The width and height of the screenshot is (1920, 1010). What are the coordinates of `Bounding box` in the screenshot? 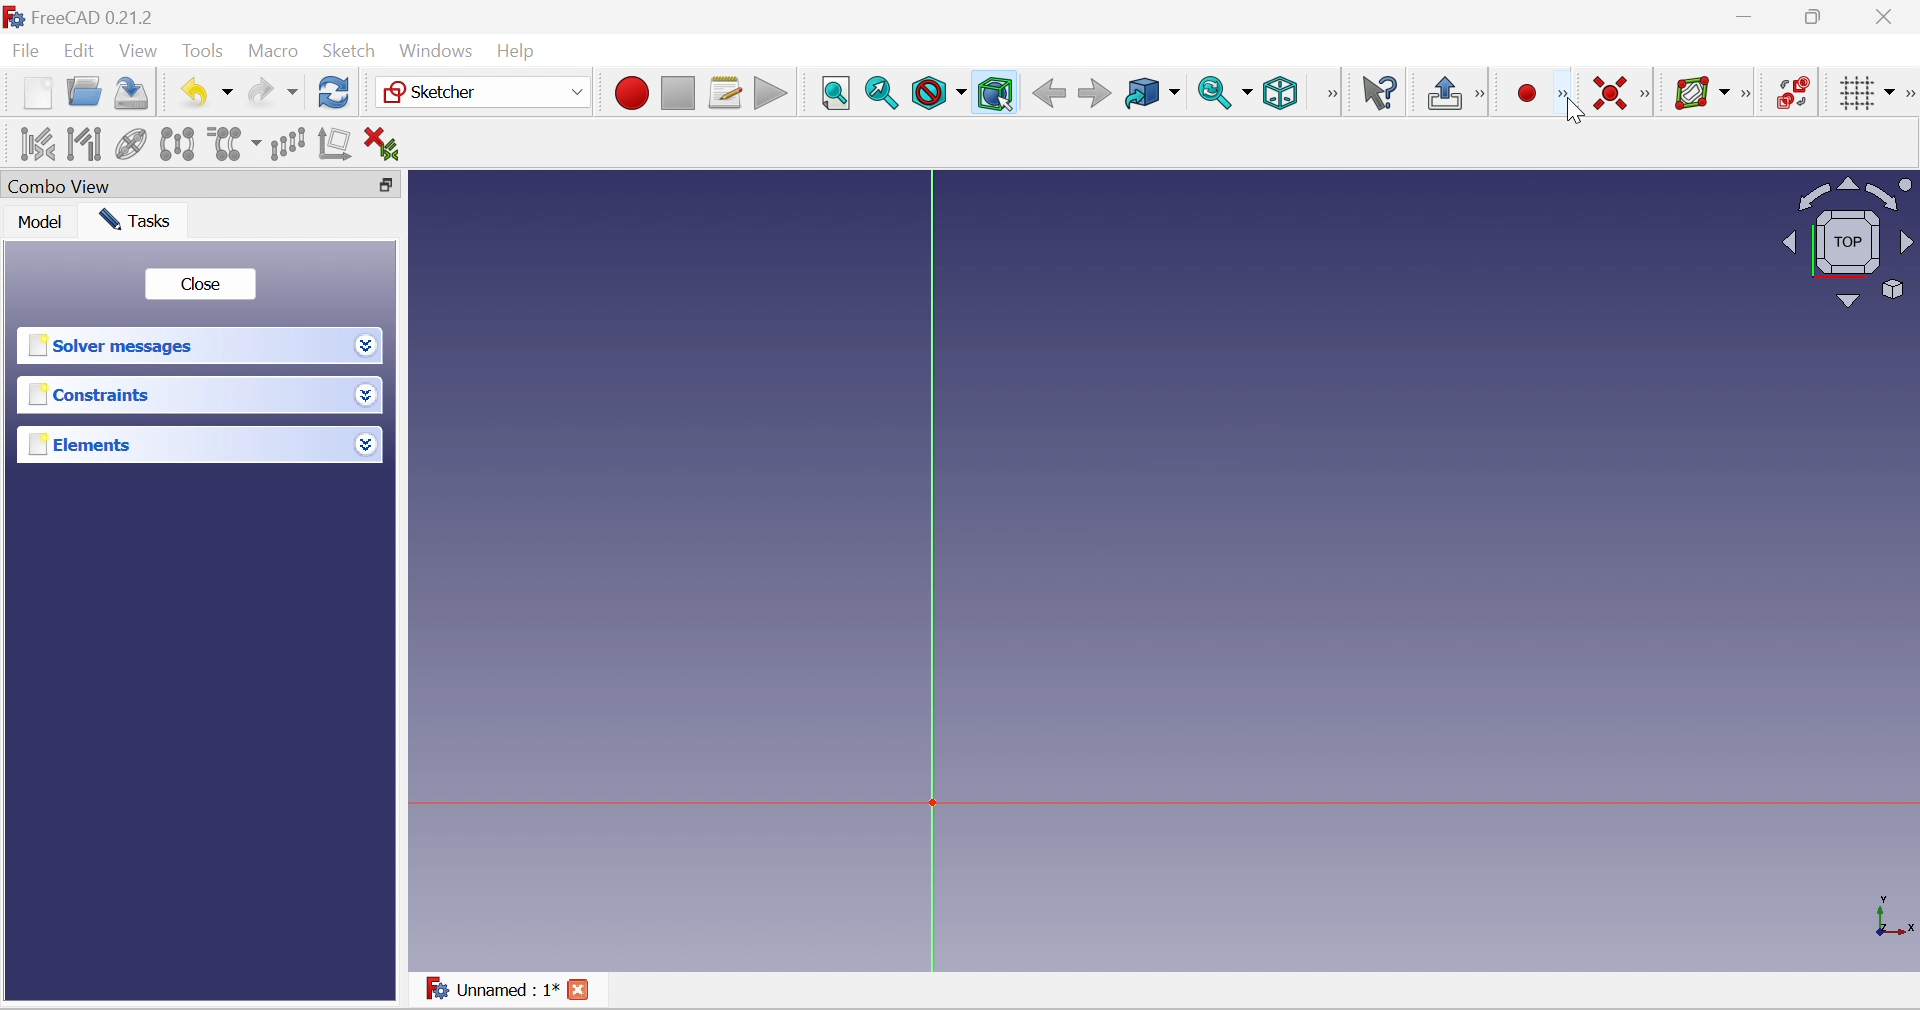 It's located at (997, 94).